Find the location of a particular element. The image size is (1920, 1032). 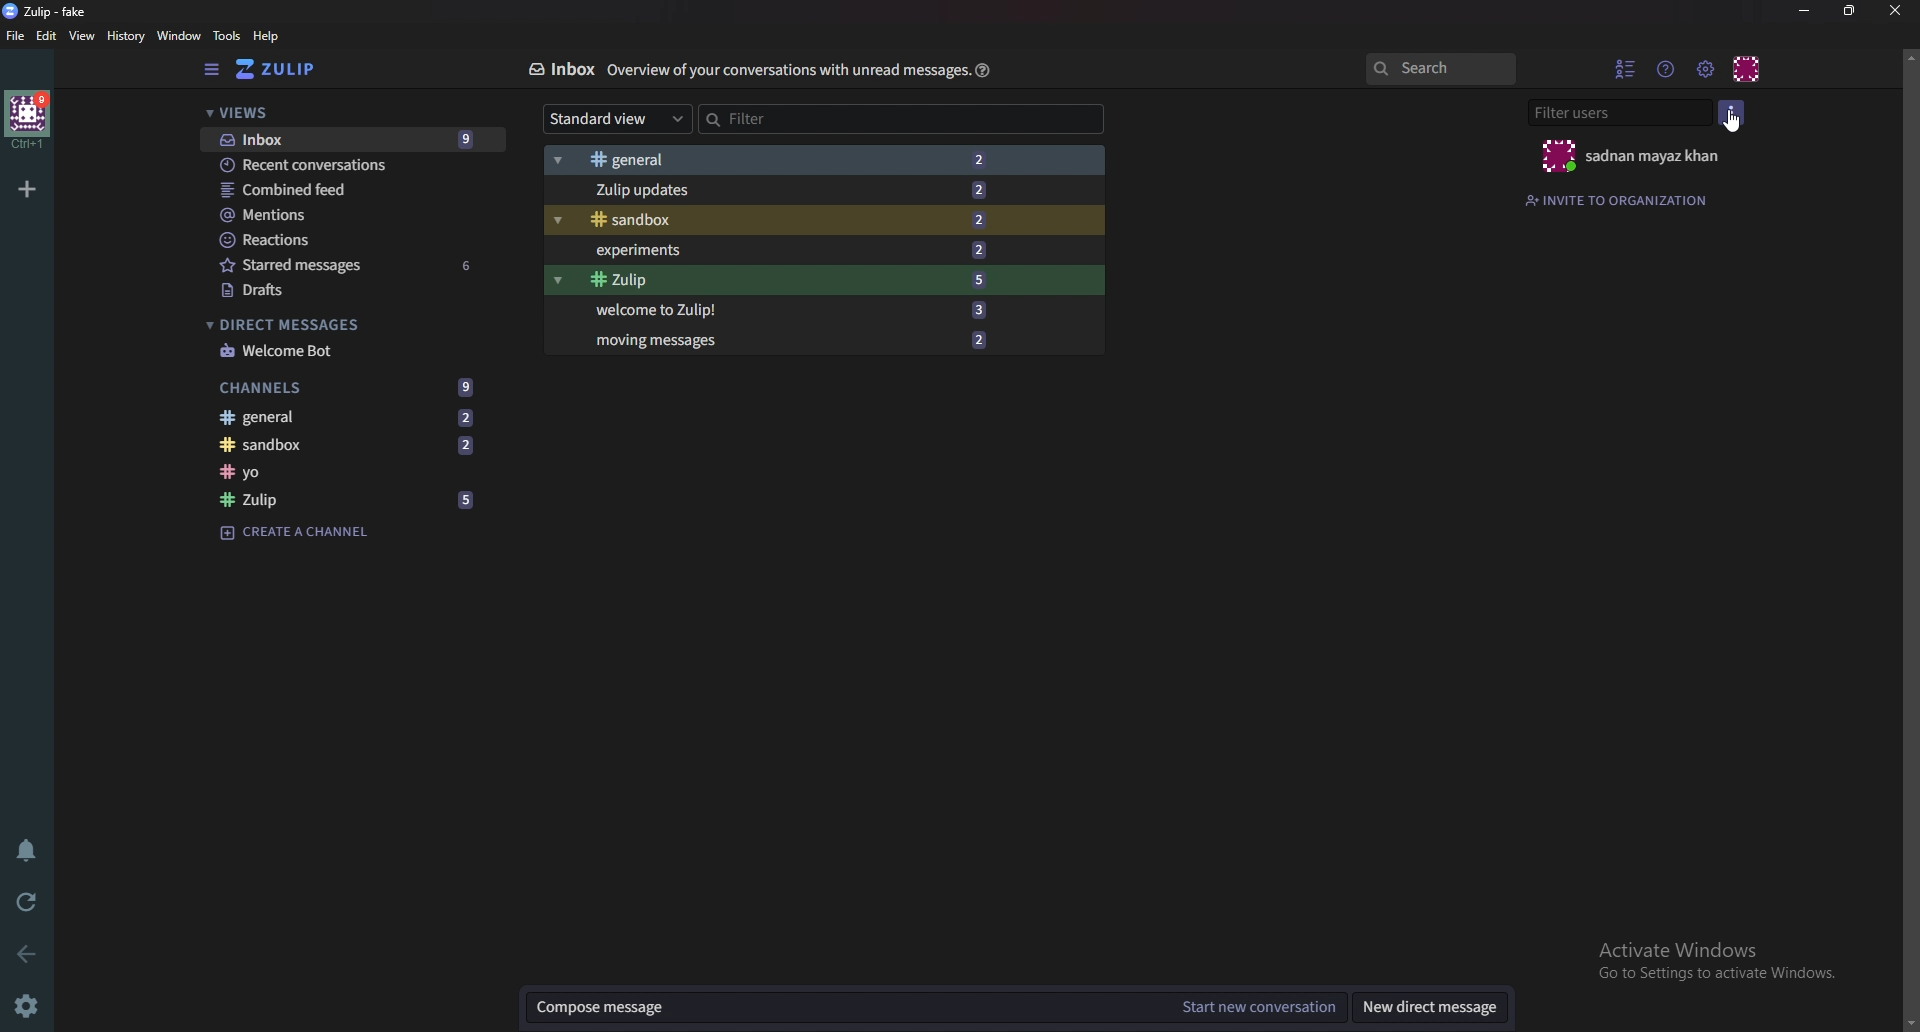

minimize is located at coordinates (1805, 12).